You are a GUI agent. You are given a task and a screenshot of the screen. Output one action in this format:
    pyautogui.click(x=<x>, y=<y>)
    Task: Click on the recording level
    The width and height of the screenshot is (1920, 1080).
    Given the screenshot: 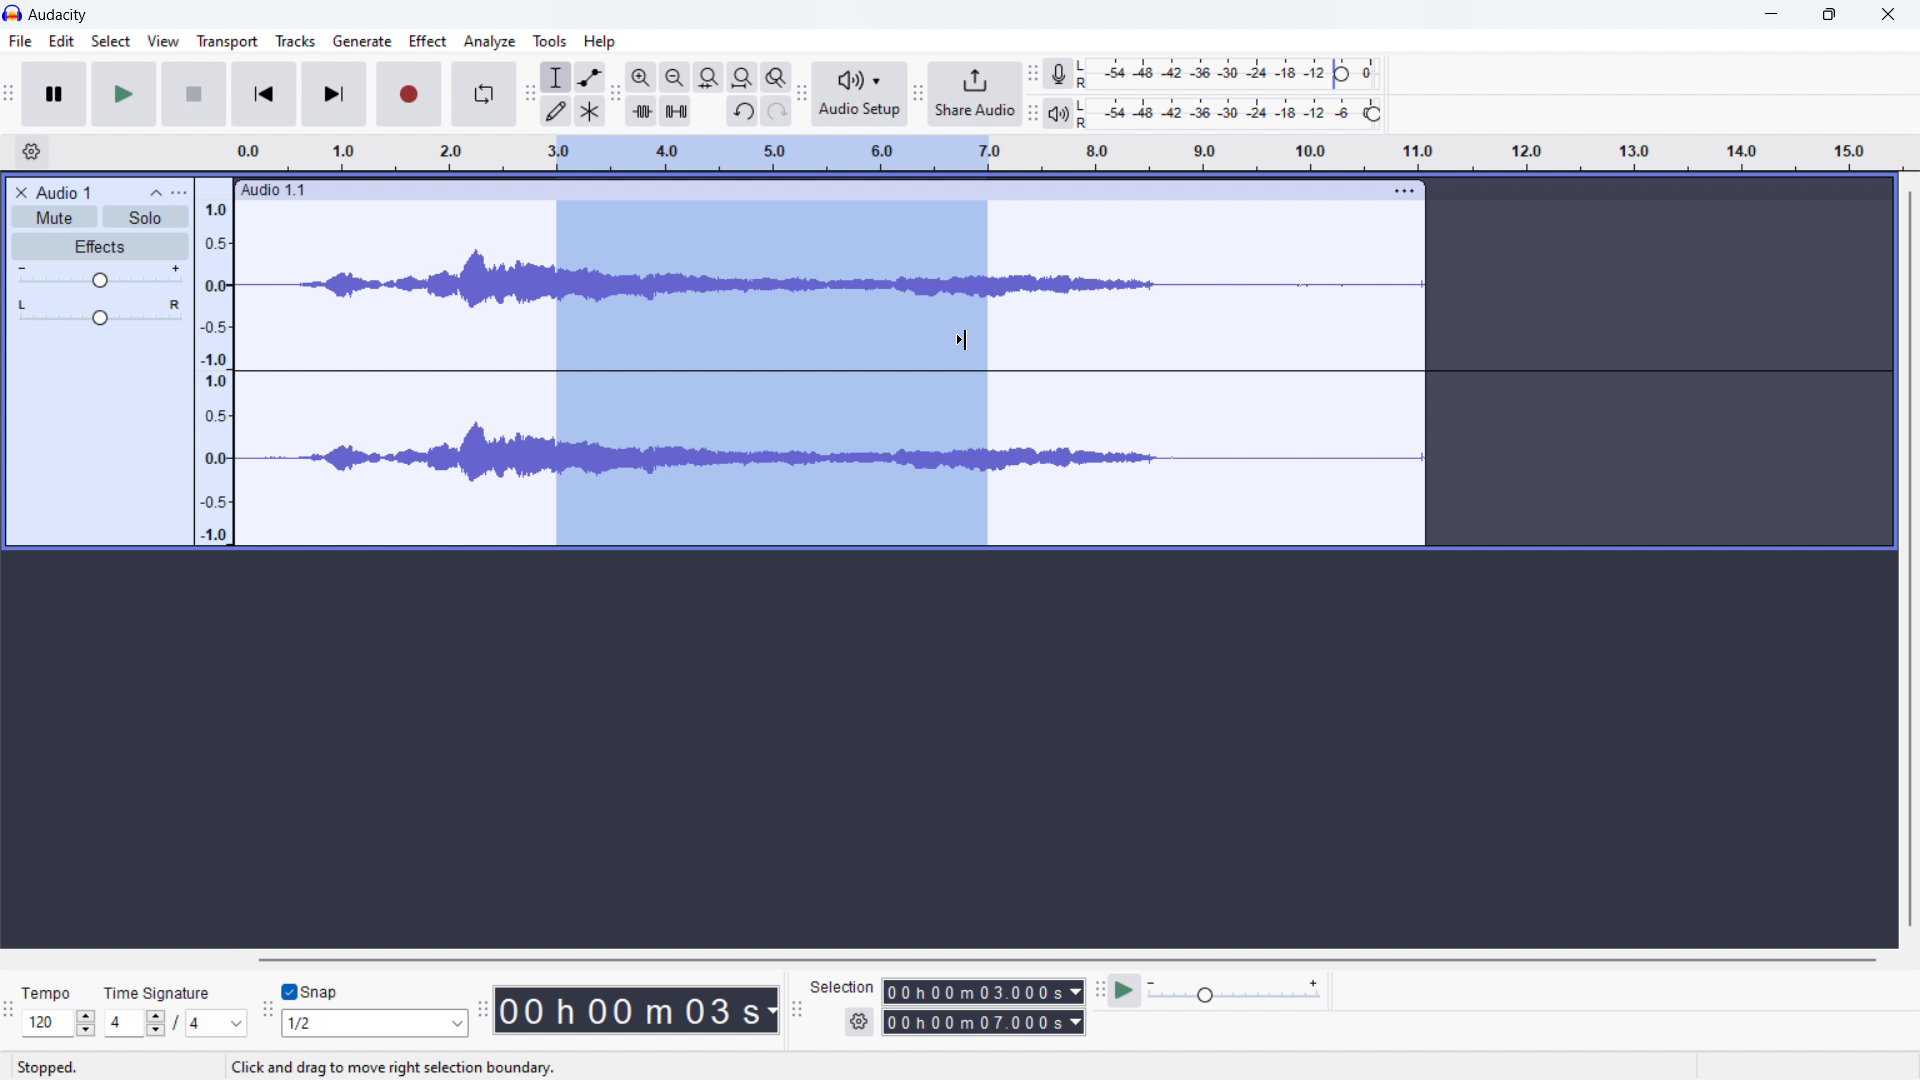 What is the action you would take?
    pyautogui.click(x=1231, y=75)
    